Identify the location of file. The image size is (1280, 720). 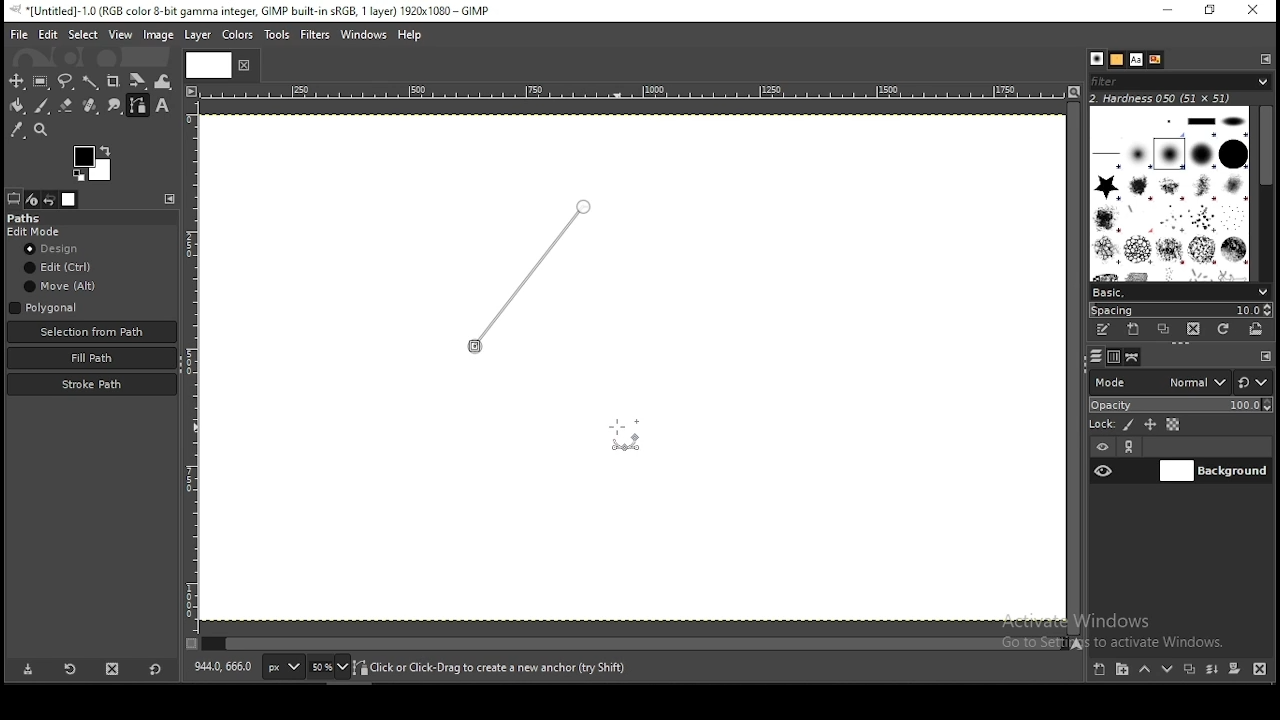
(19, 35).